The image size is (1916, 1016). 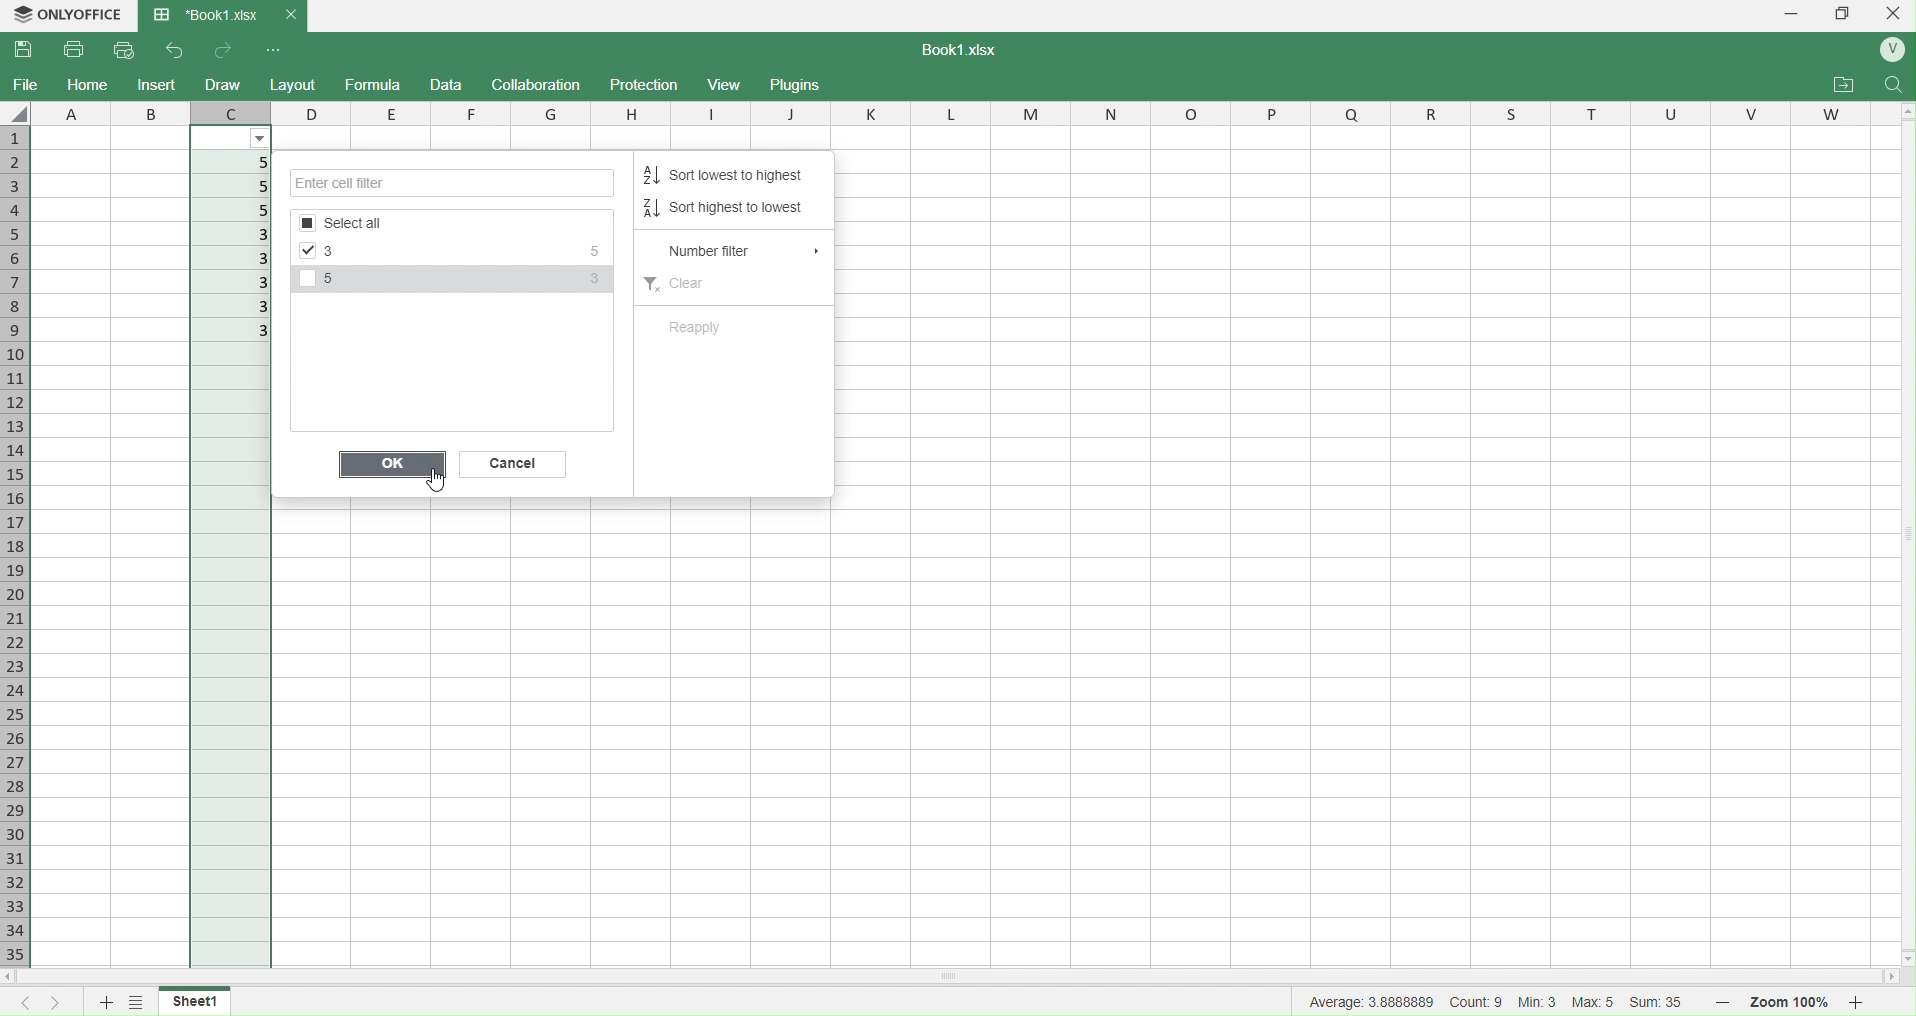 I want to click on Cursor, so click(x=433, y=481).